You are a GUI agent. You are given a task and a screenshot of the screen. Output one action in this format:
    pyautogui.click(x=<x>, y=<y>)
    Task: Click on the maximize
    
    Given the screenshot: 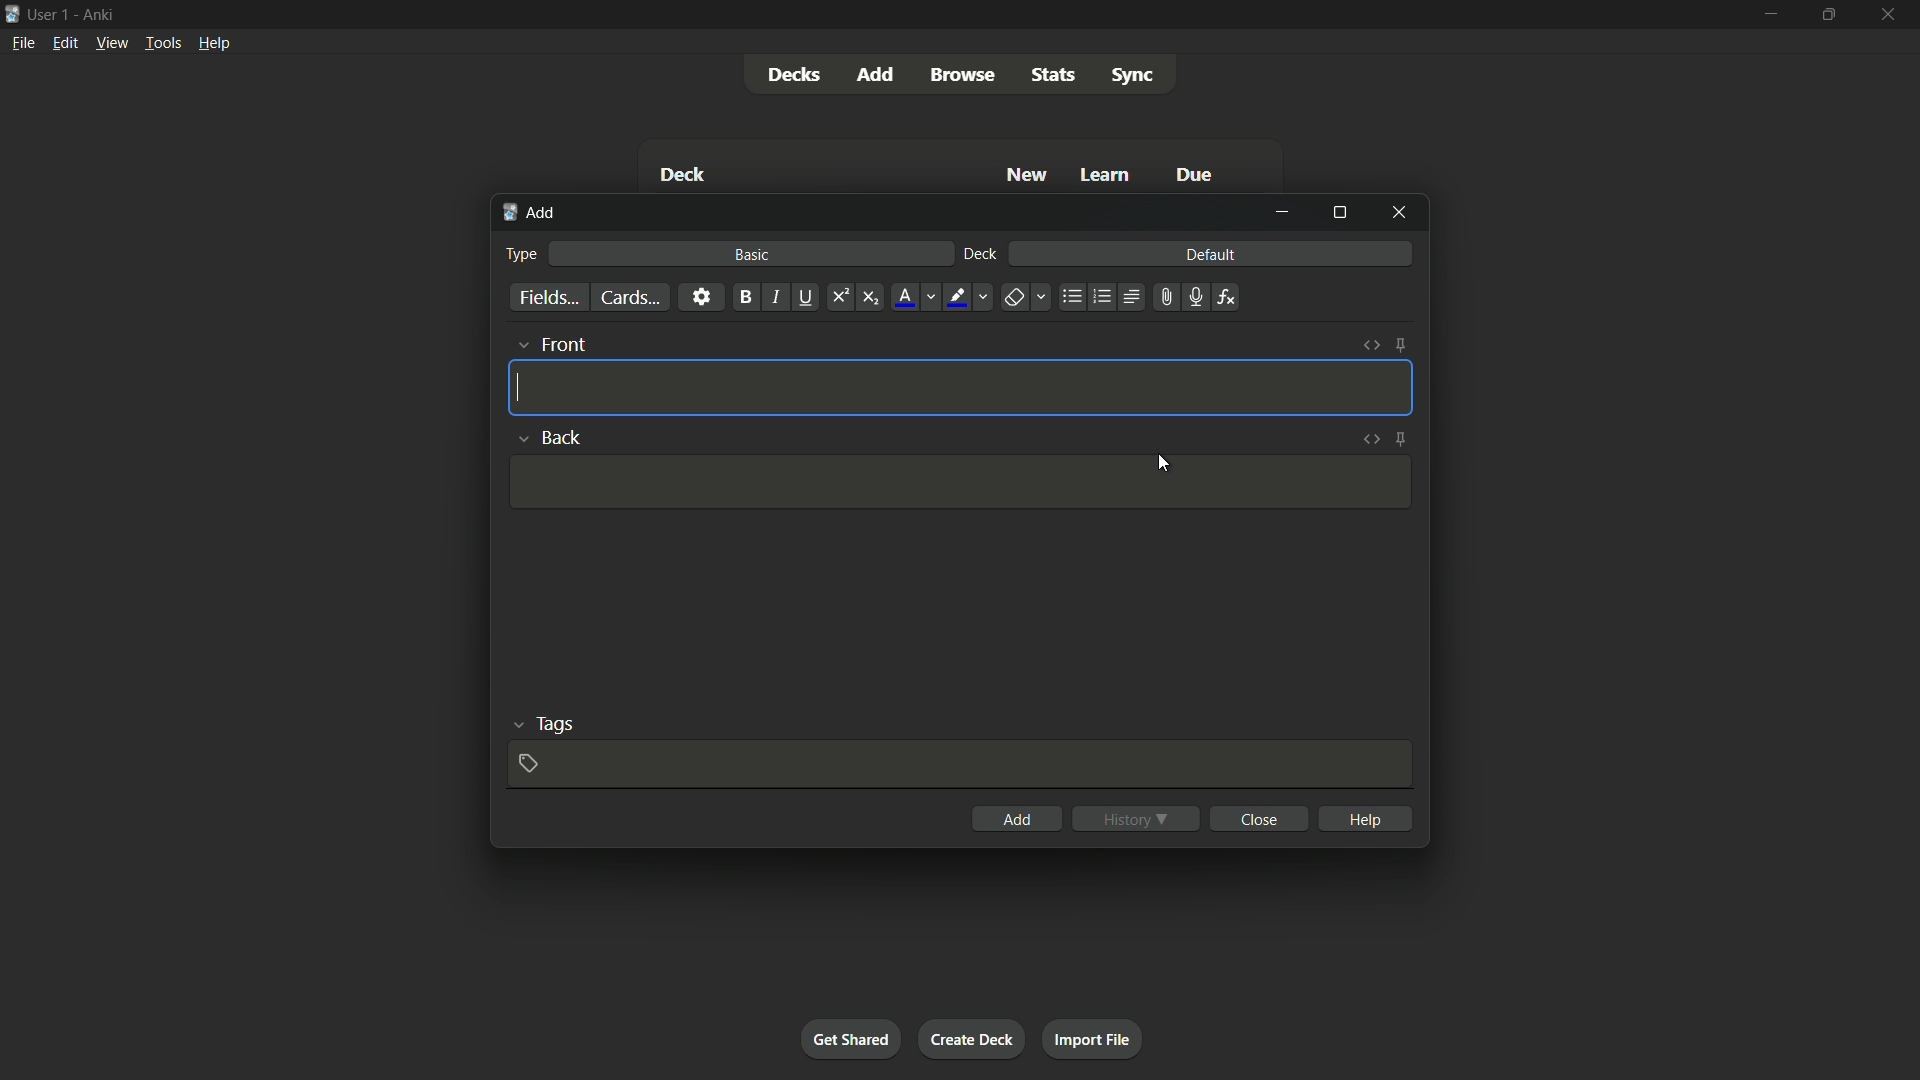 What is the action you would take?
    pyautogui.click(x=1339, y=214)
    